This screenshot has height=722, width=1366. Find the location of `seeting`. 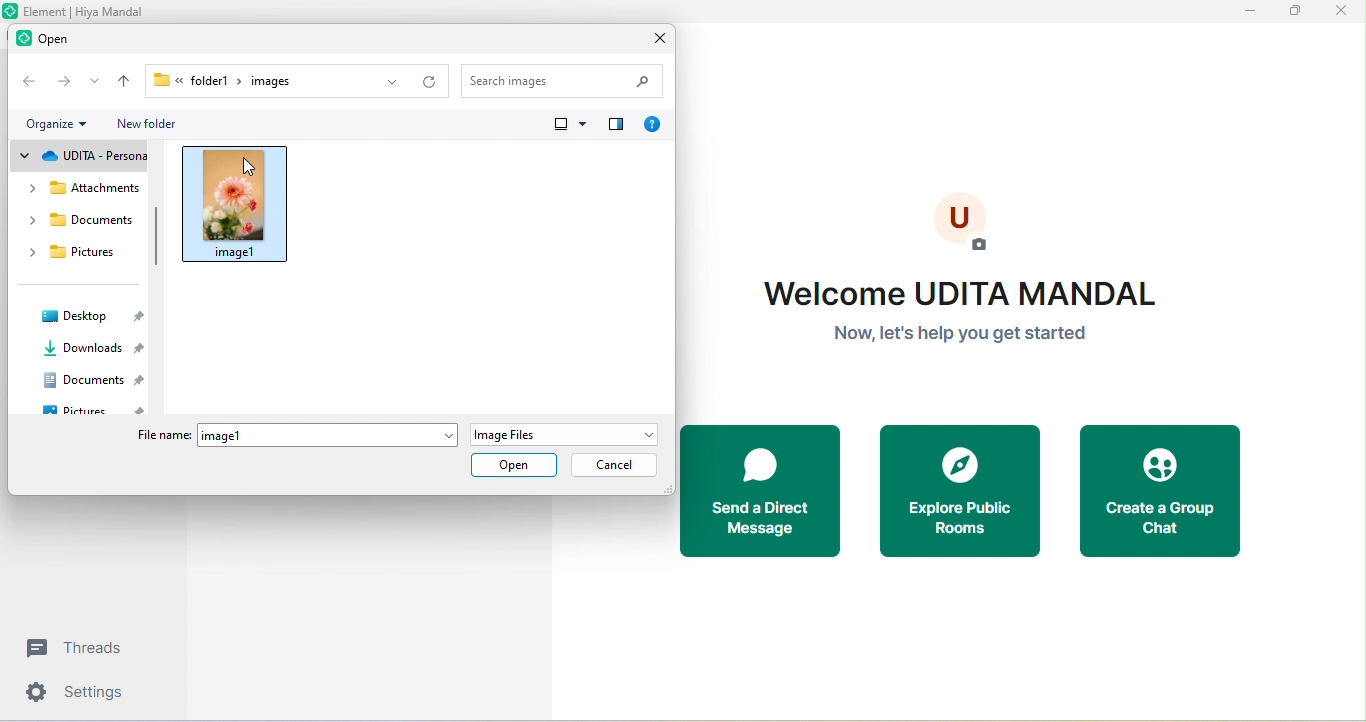

seeting is located at coordinates (79, 695).